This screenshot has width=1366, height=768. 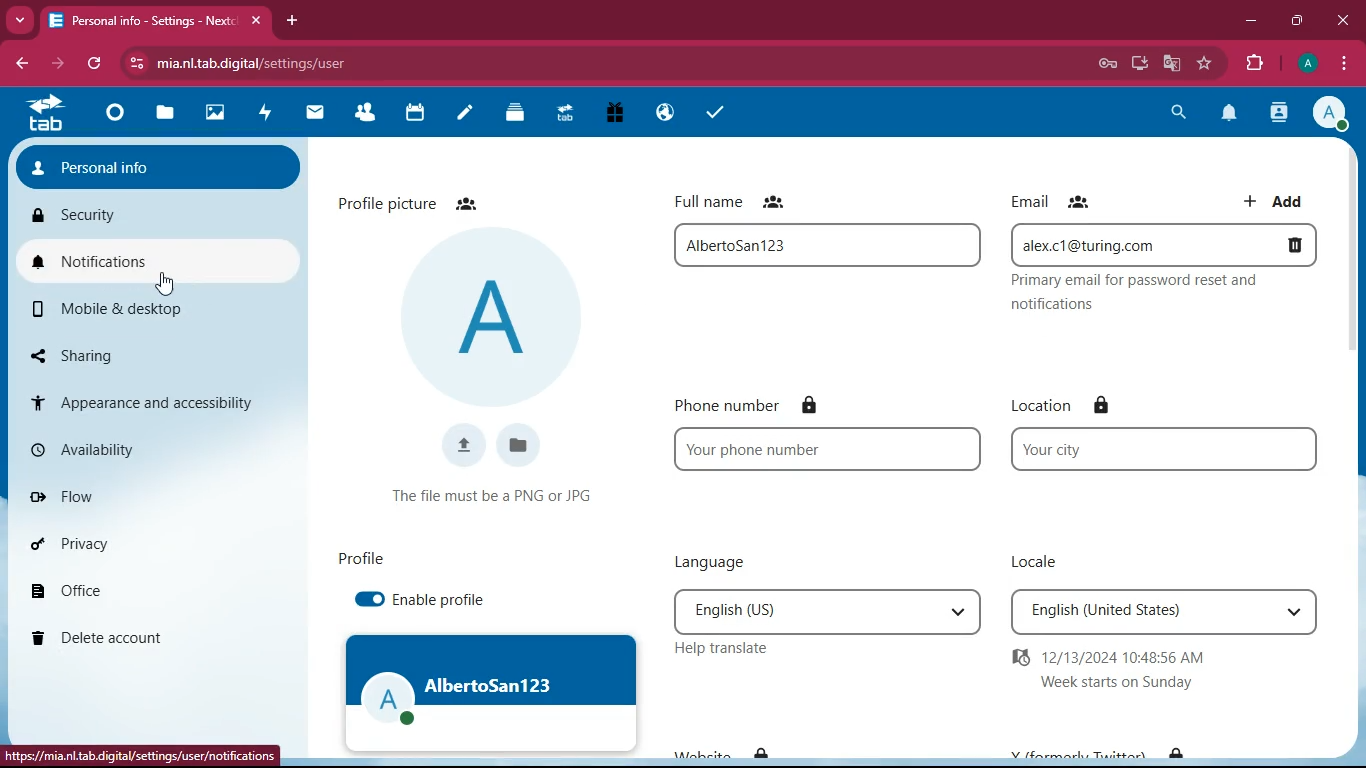 What do you see at coordinates (826, 244) in the screenshot?
I see `full name` at bounding box center [826, 244].